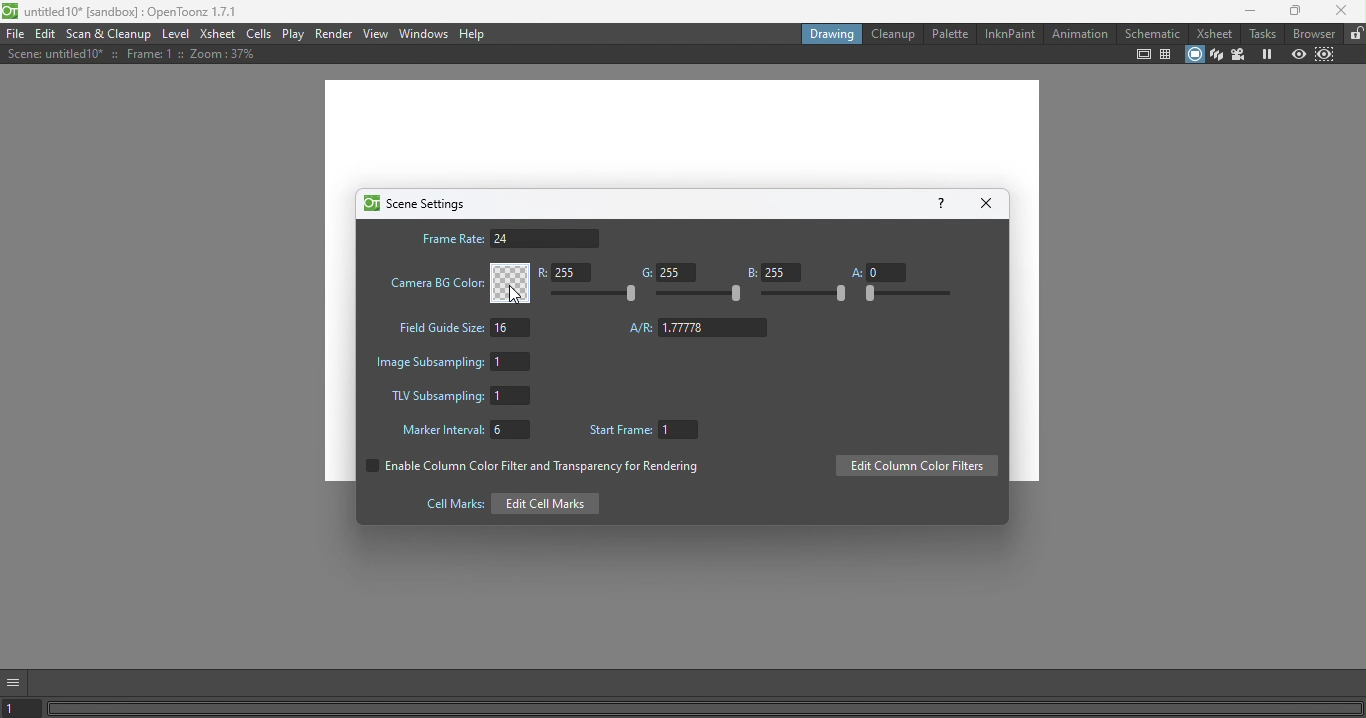  I want to click on Camera BG color, so click(457, 283).